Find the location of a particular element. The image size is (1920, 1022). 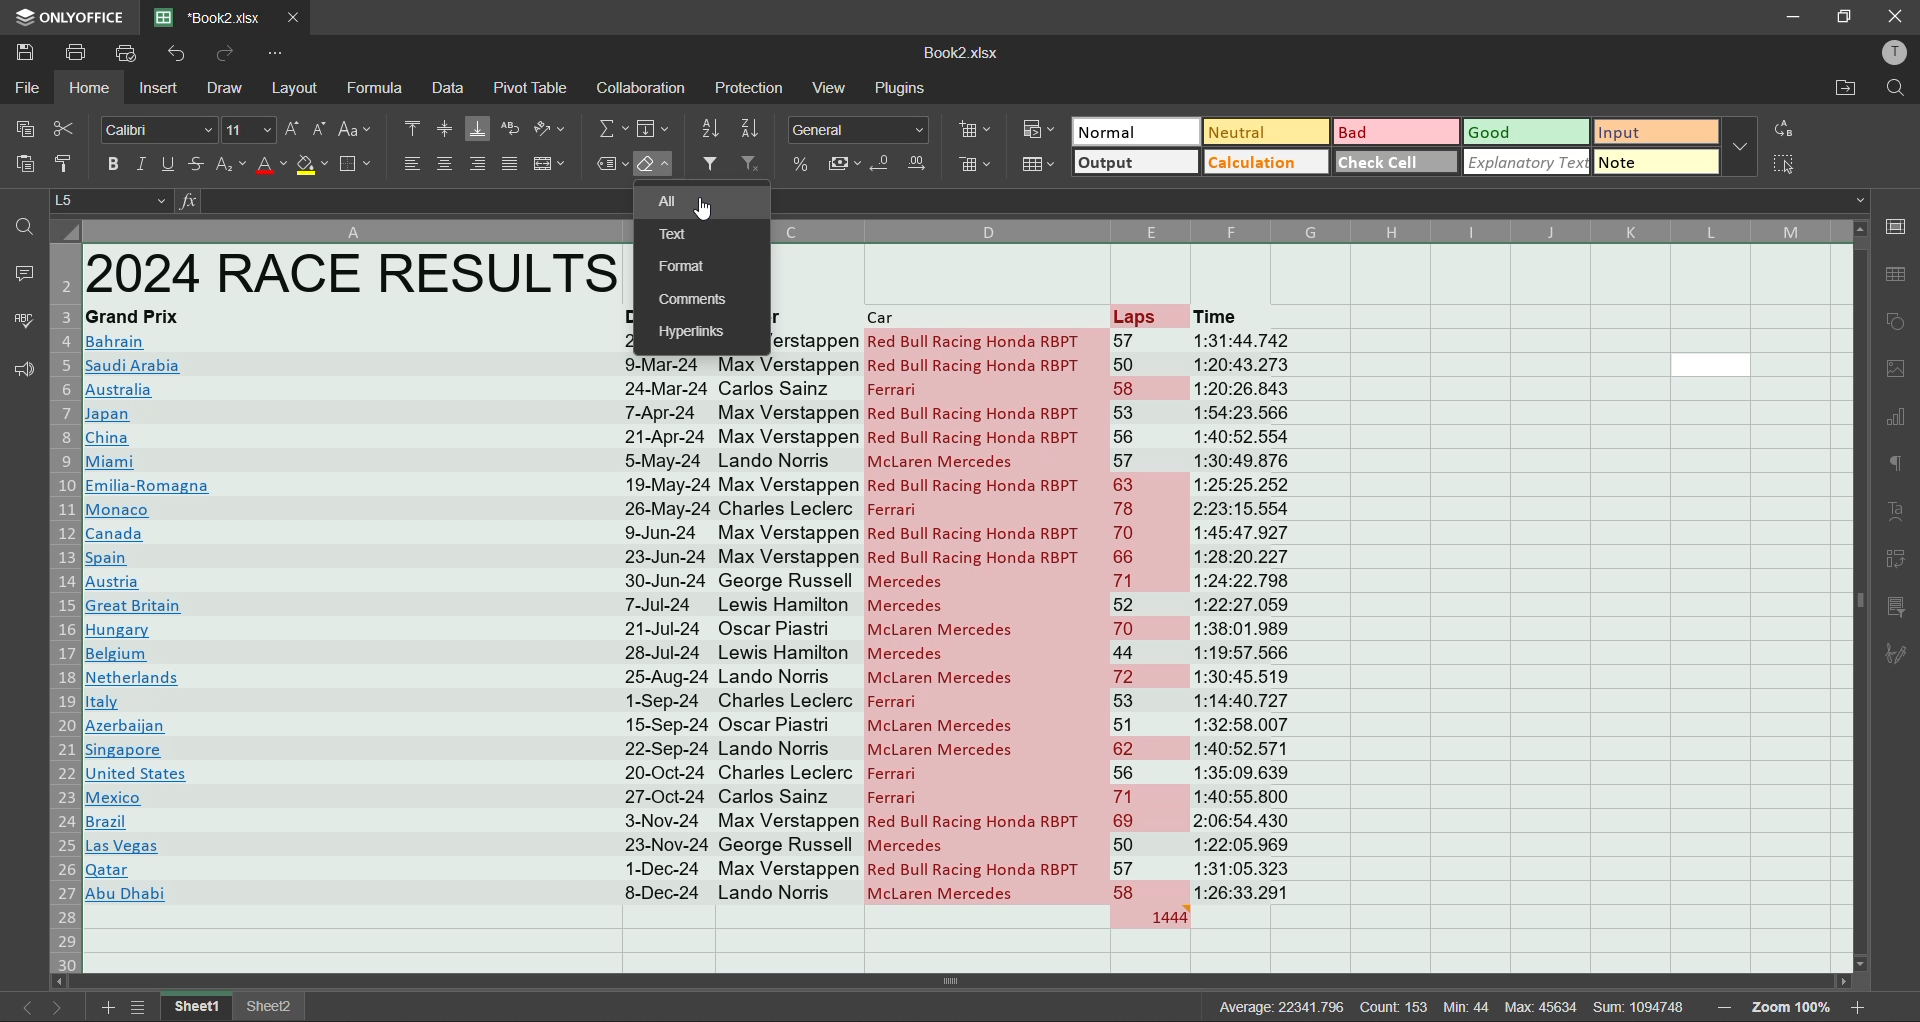

italic is located at coordinates (140, 164).